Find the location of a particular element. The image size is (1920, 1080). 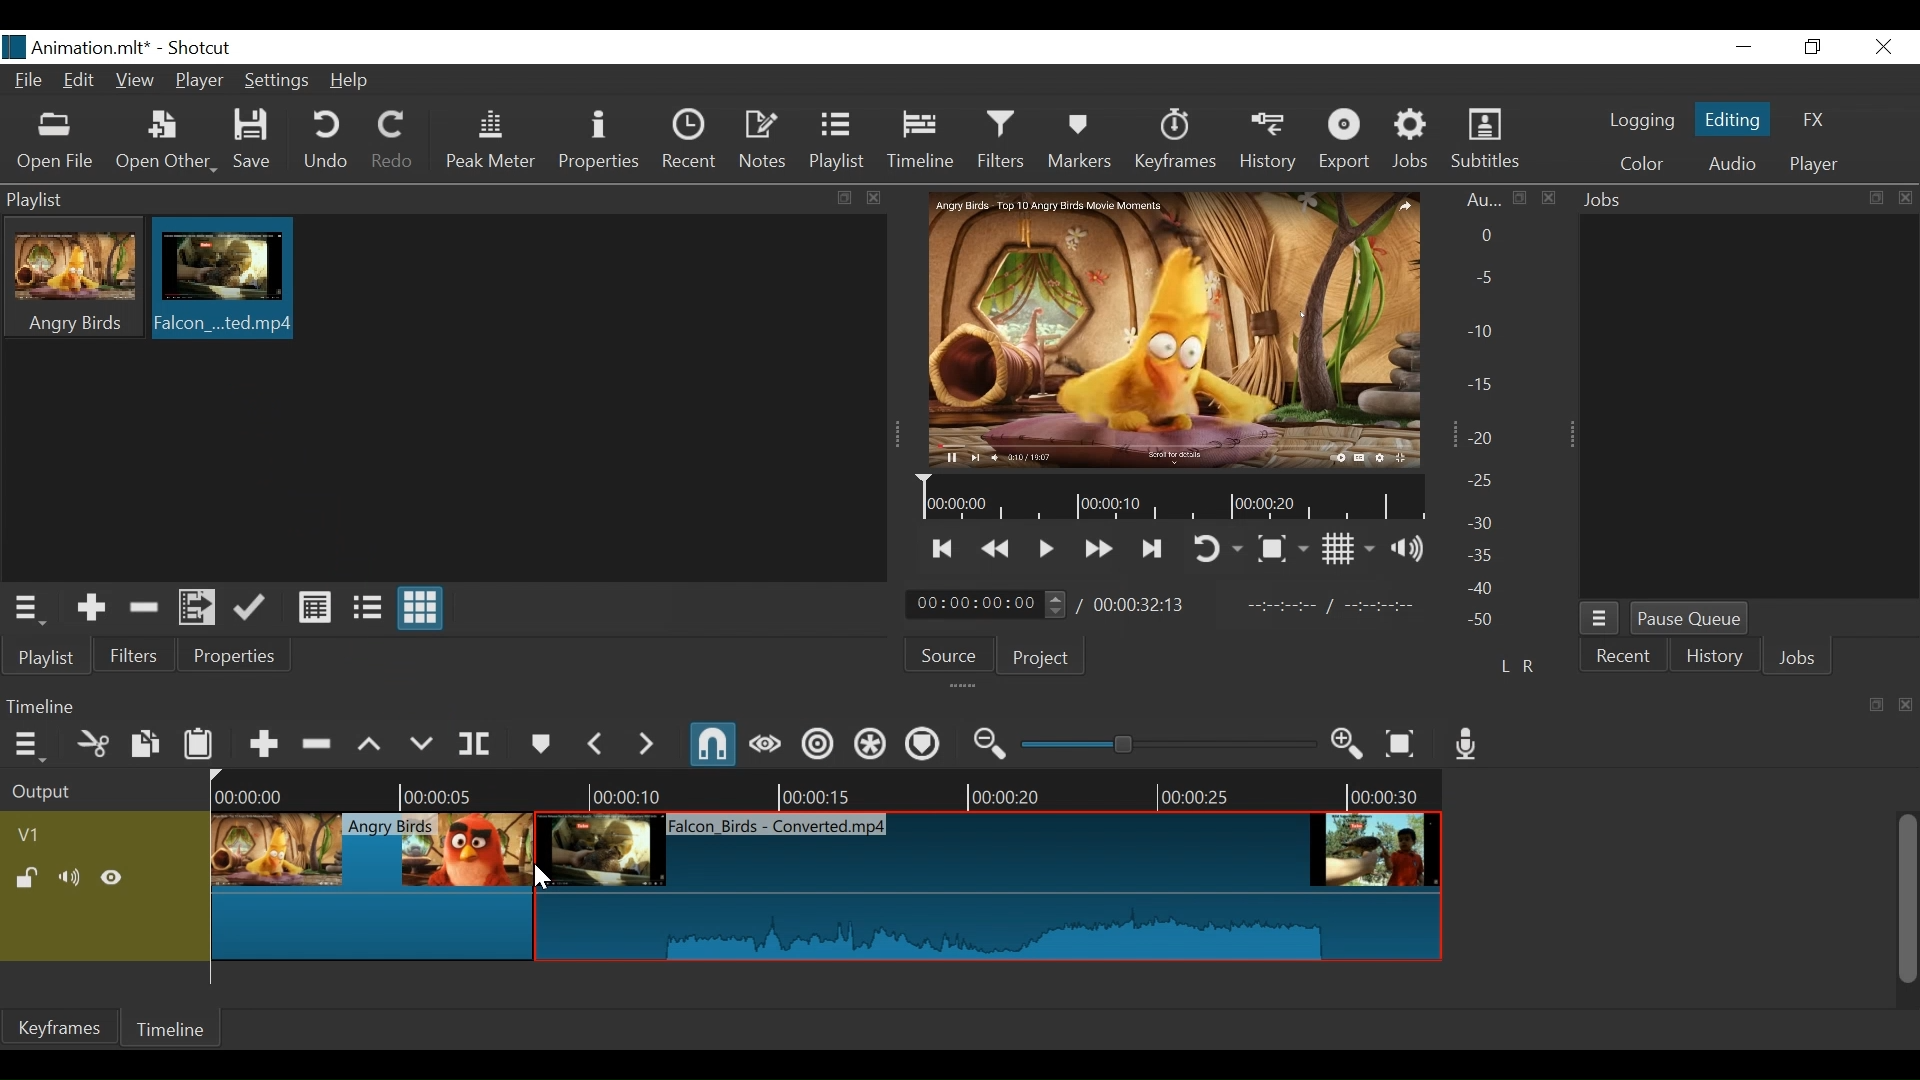

Timeline is located at coordinates (830, 790).